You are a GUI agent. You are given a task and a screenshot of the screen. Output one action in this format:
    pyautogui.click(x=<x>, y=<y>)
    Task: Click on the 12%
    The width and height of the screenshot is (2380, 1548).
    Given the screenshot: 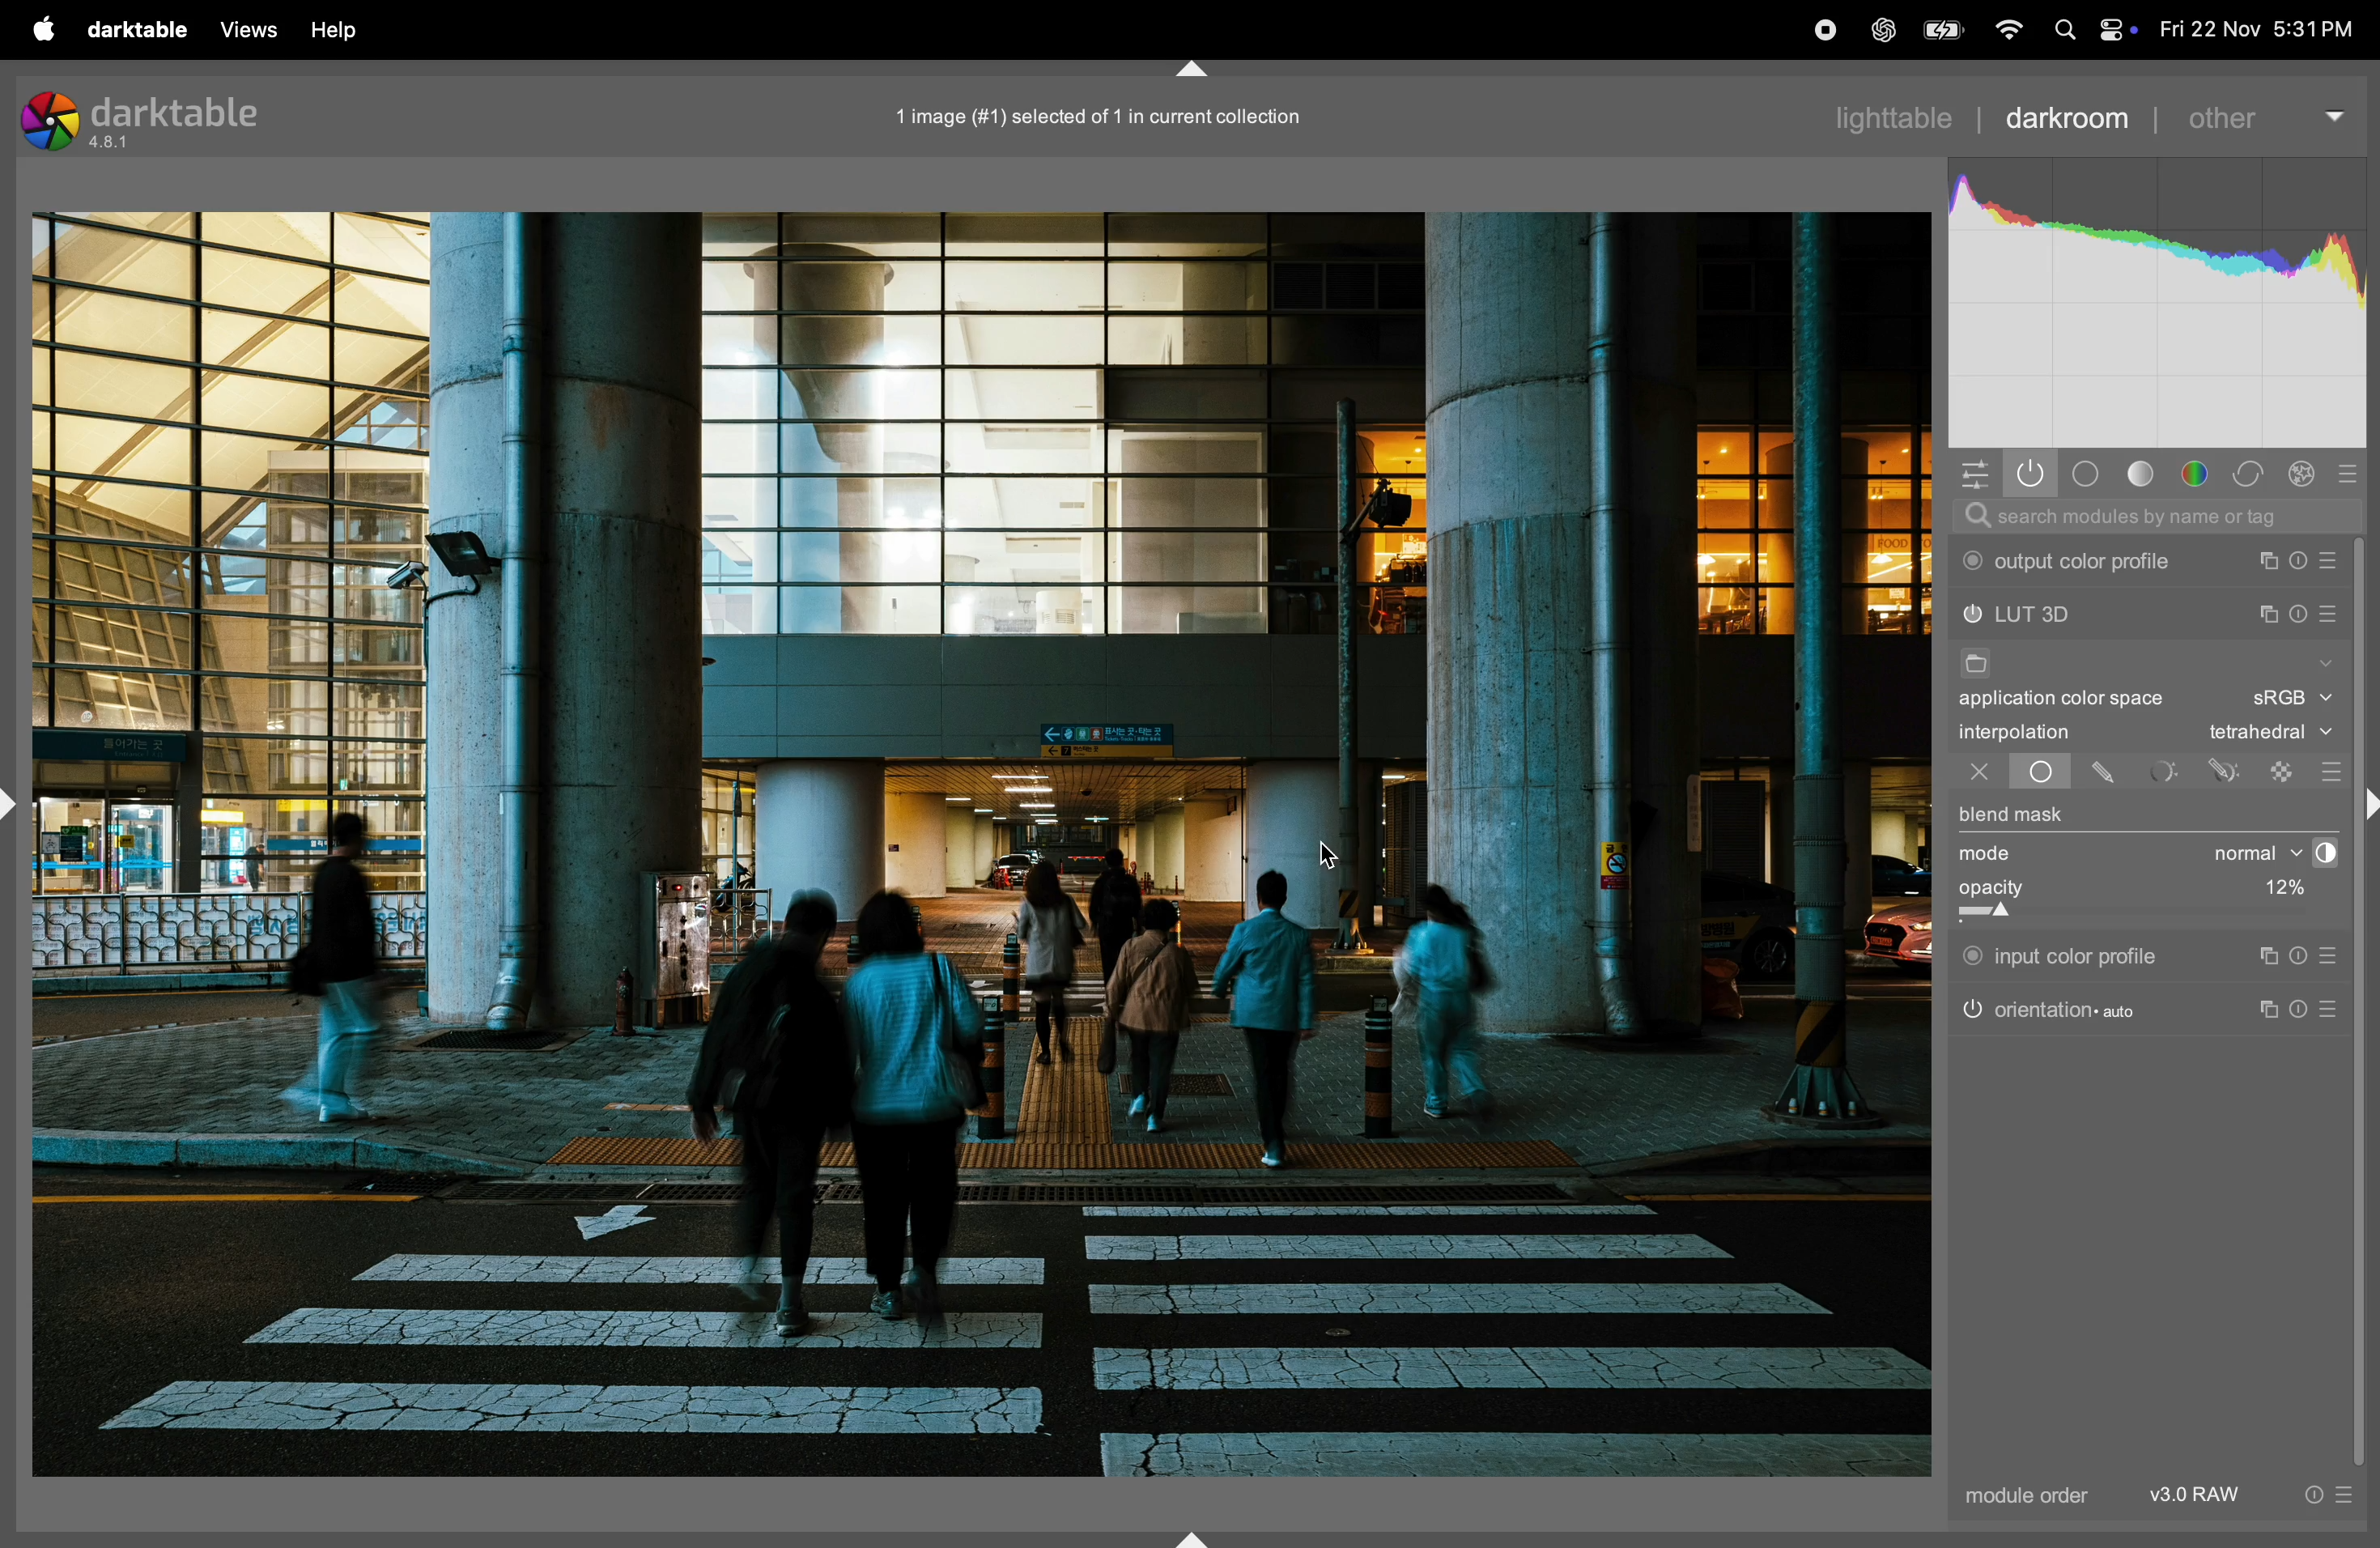 What is the action you would take?
    pyautogui.click(x=2279, y=891)
    